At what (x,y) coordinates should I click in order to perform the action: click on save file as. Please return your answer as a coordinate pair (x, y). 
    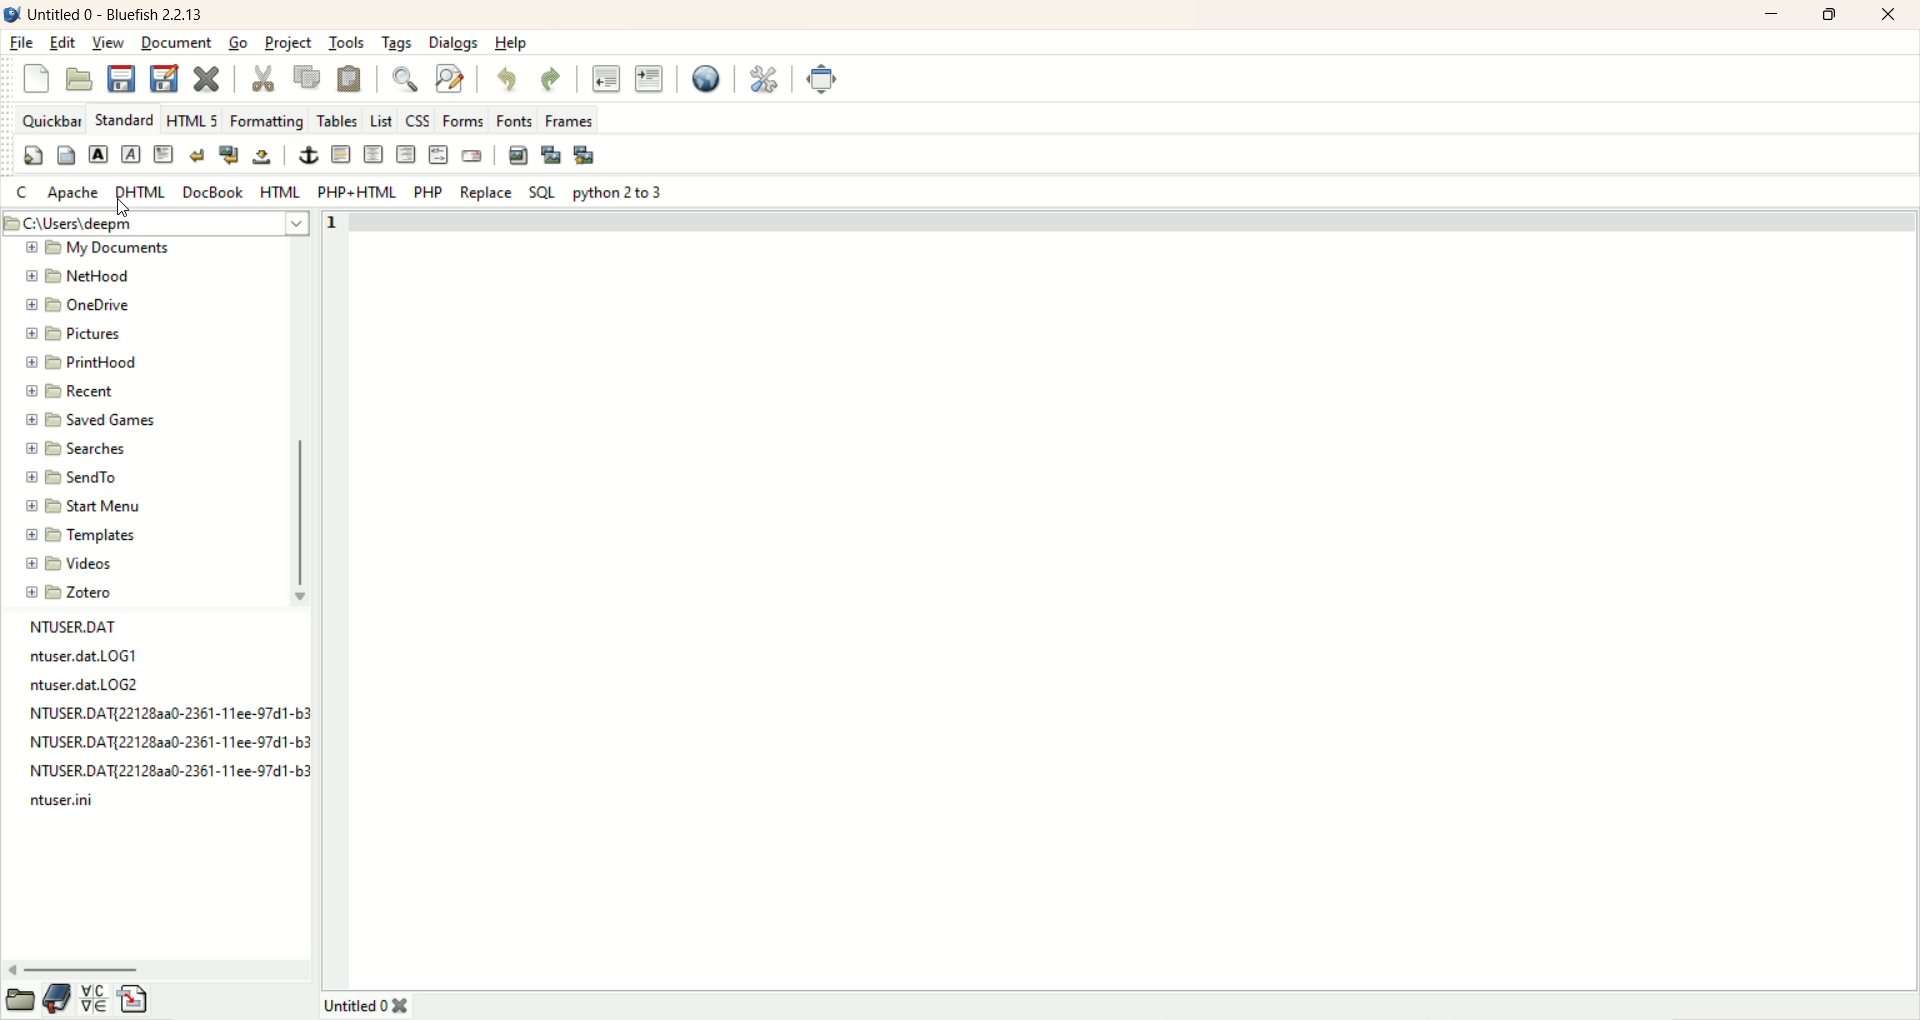
    Looking at the image, I should click on (162, 76).